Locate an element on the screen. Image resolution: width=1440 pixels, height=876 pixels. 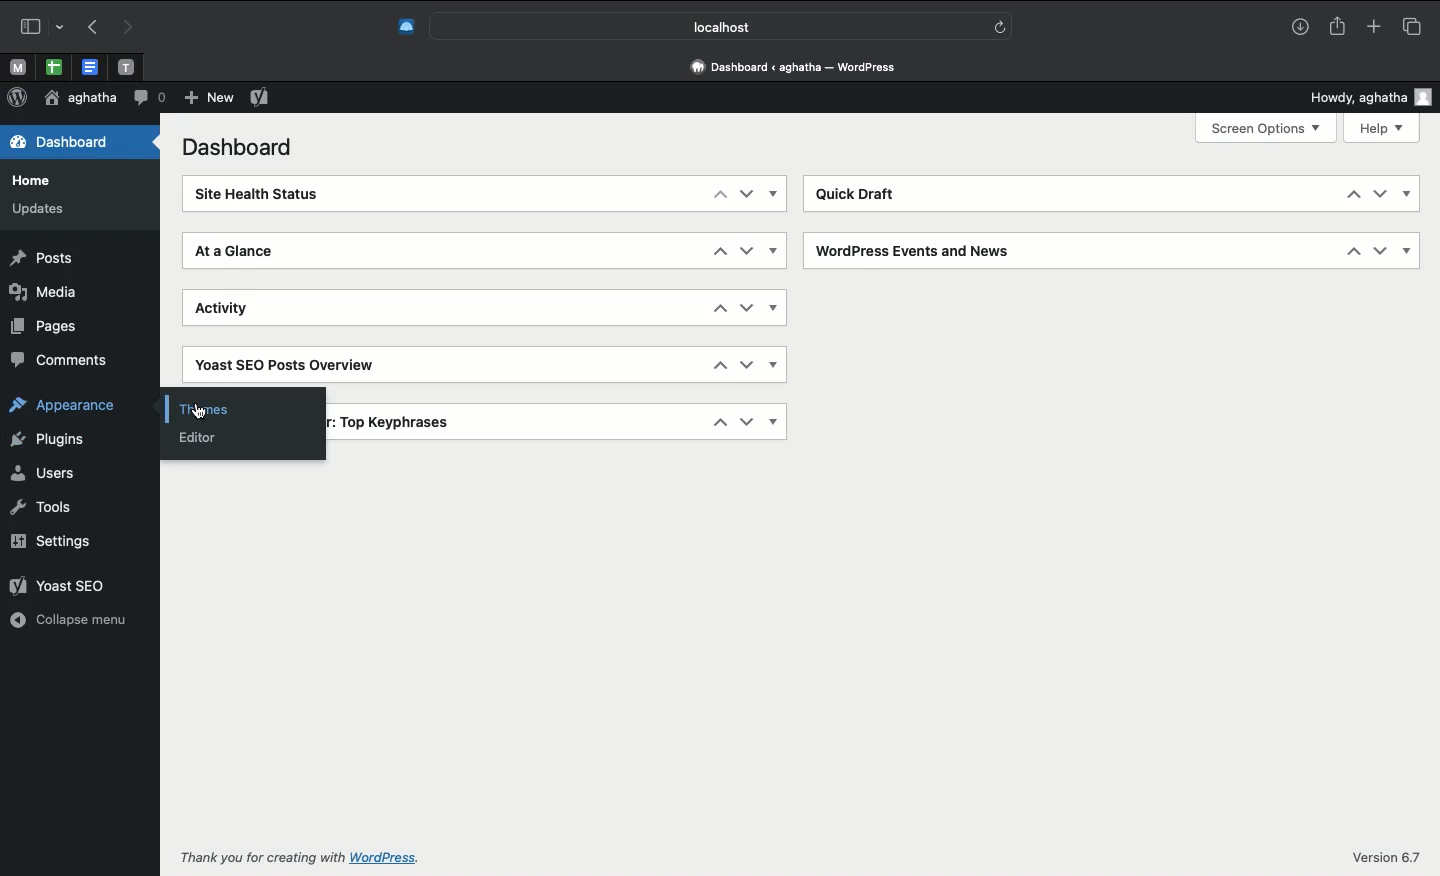
Yoast SEO is located at coordinates (259, 96).